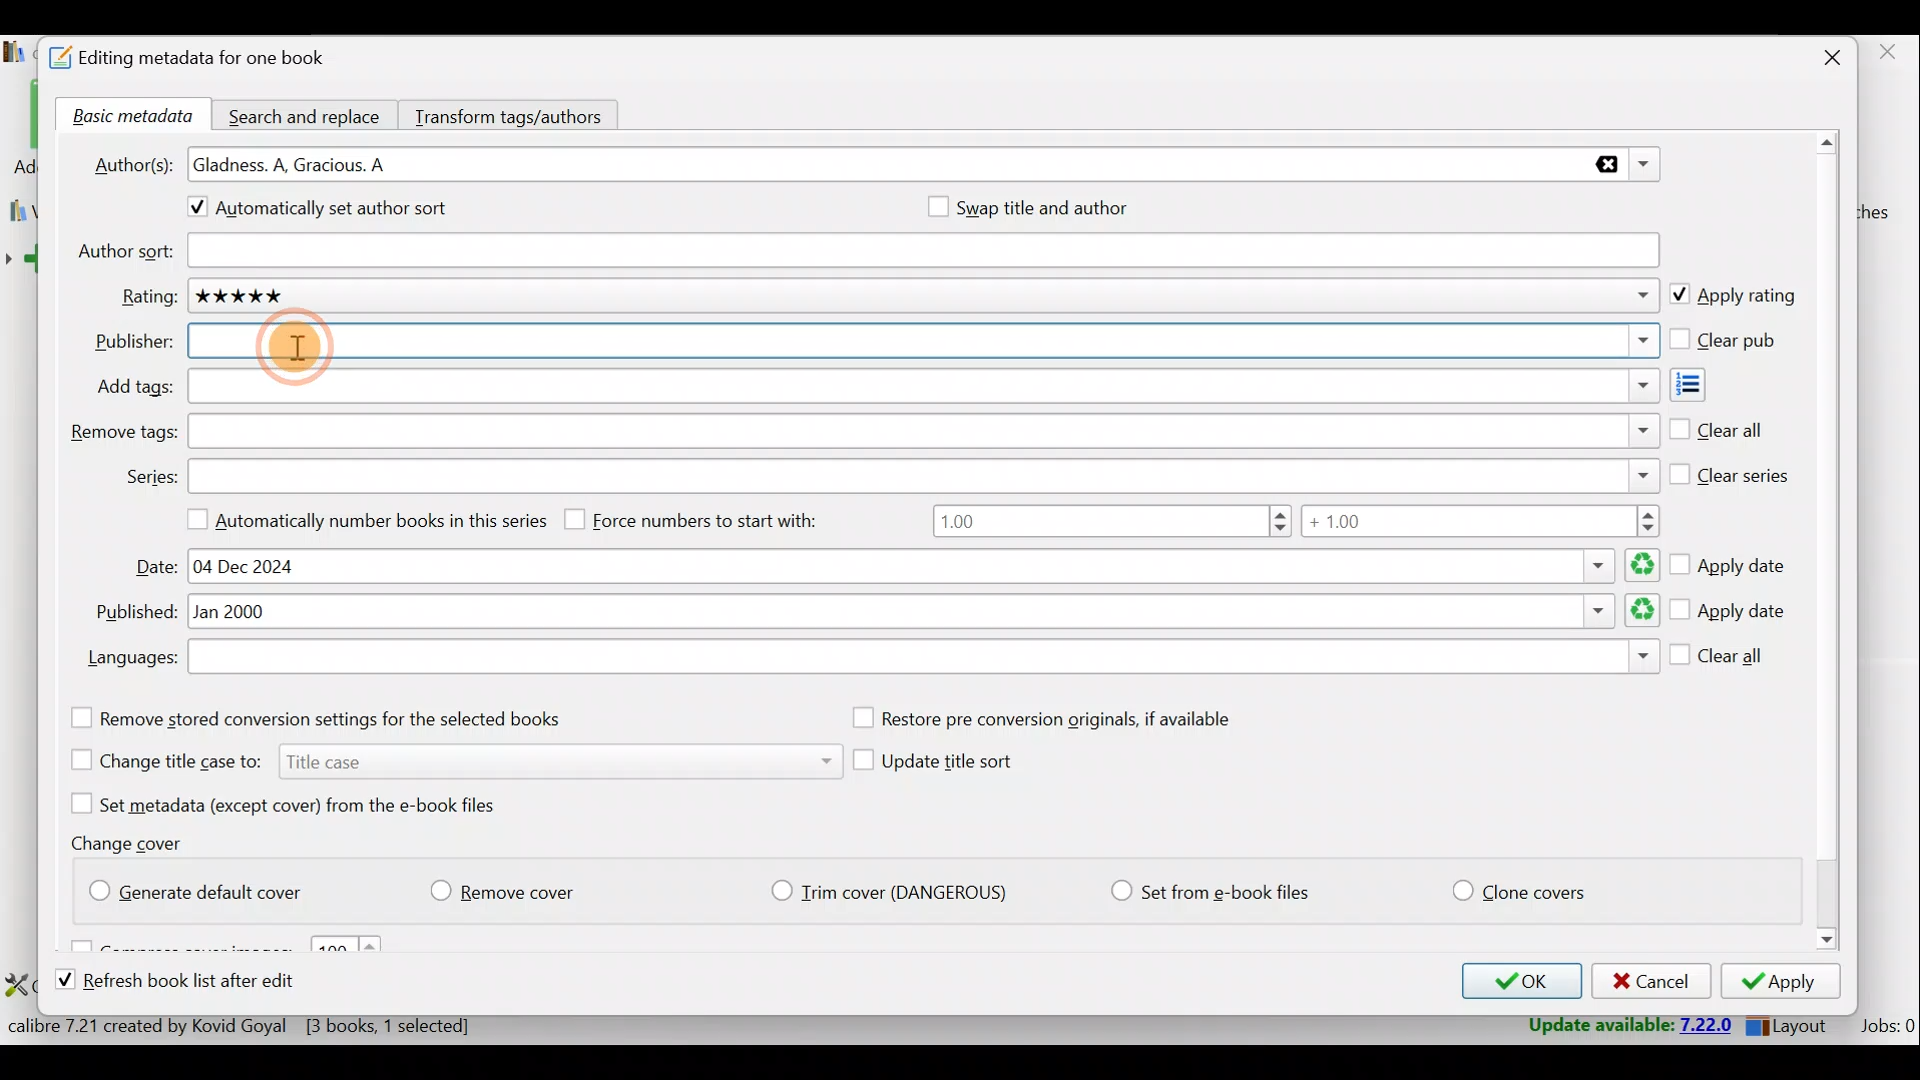 Image resolution: width=1920 pixels, height=1080 pixels. I want to click on Swap title and author, so click(1065, 207).